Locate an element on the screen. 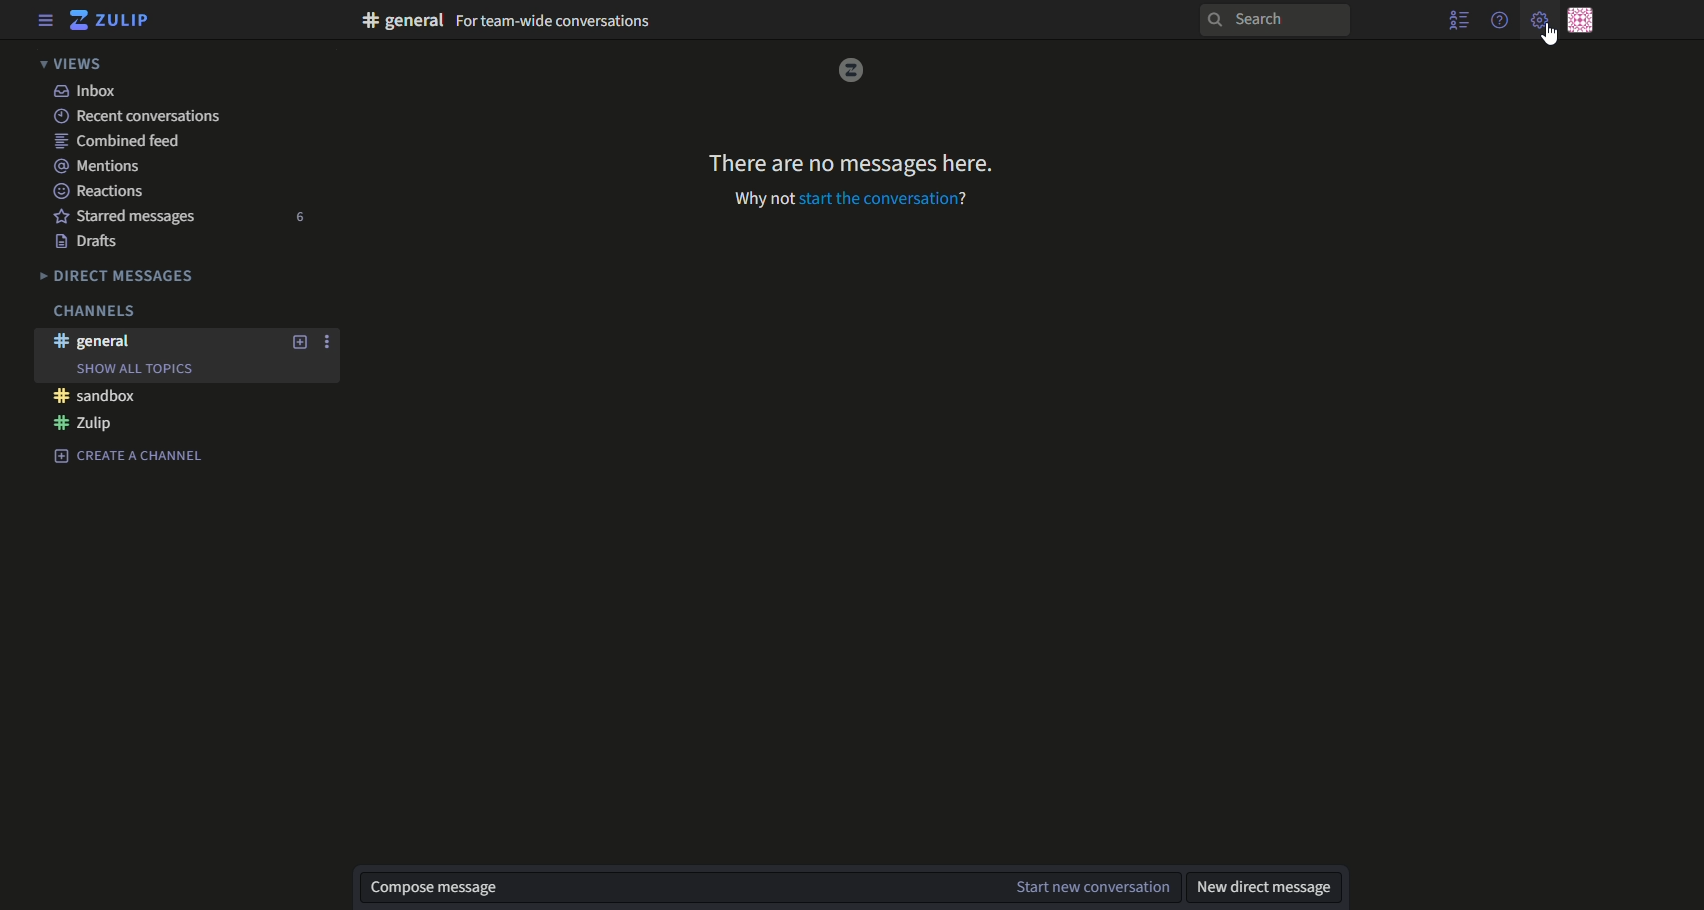 The width and height of the screenshot is (1704, 910). text is located at coordinates (87, 90).